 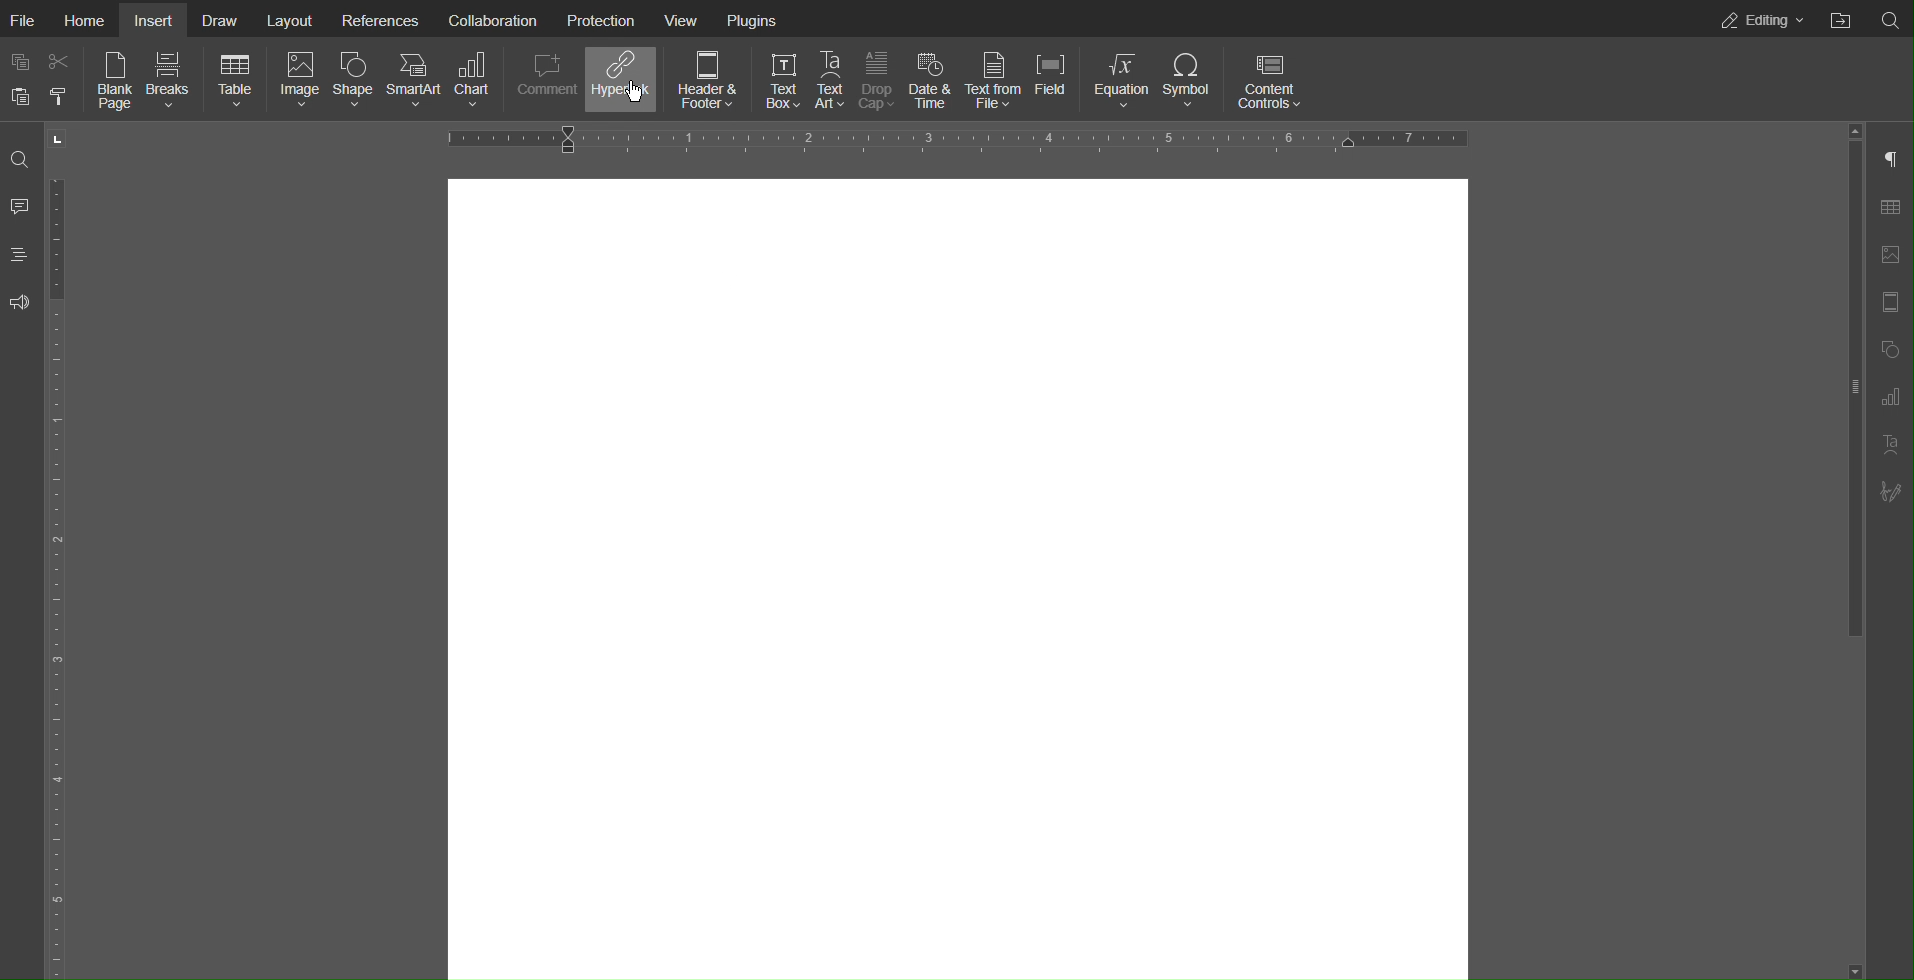 I want to click on Signature, so click(x=1891, y=491).